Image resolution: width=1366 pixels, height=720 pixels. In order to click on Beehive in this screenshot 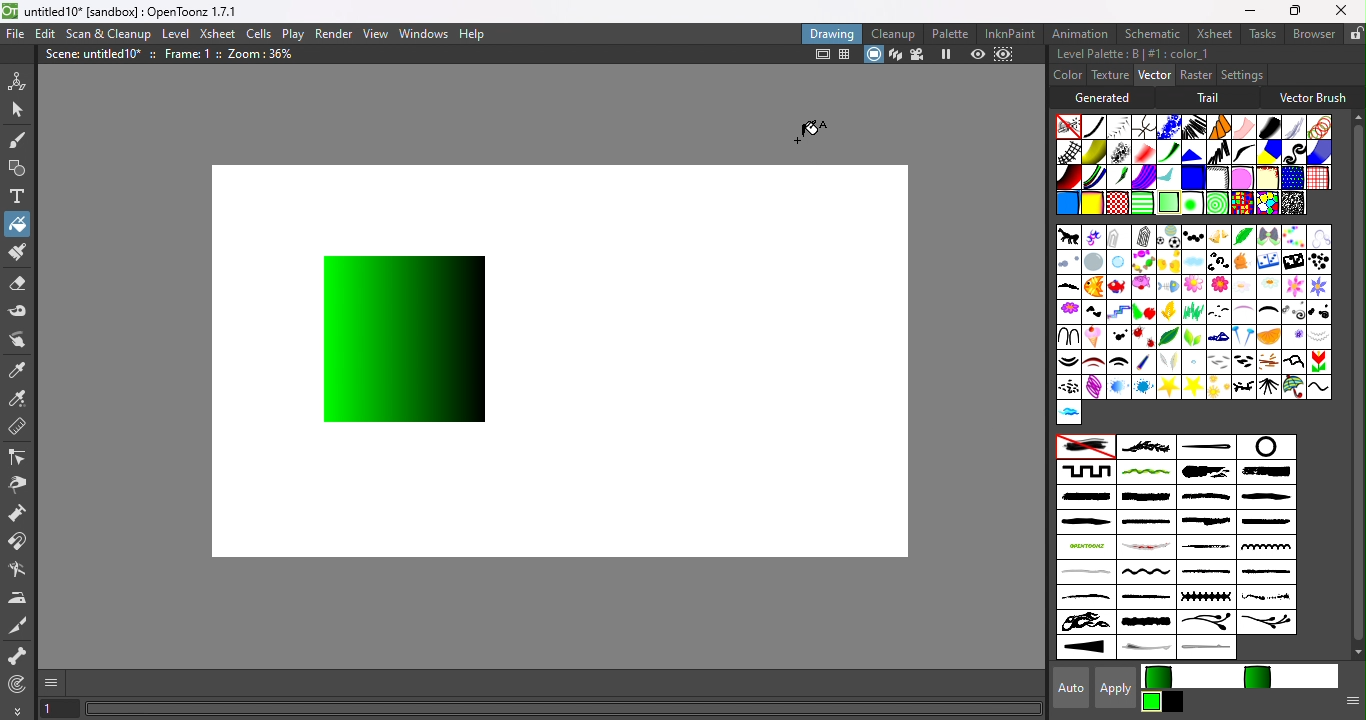, I will do `click(1266, 204)`.